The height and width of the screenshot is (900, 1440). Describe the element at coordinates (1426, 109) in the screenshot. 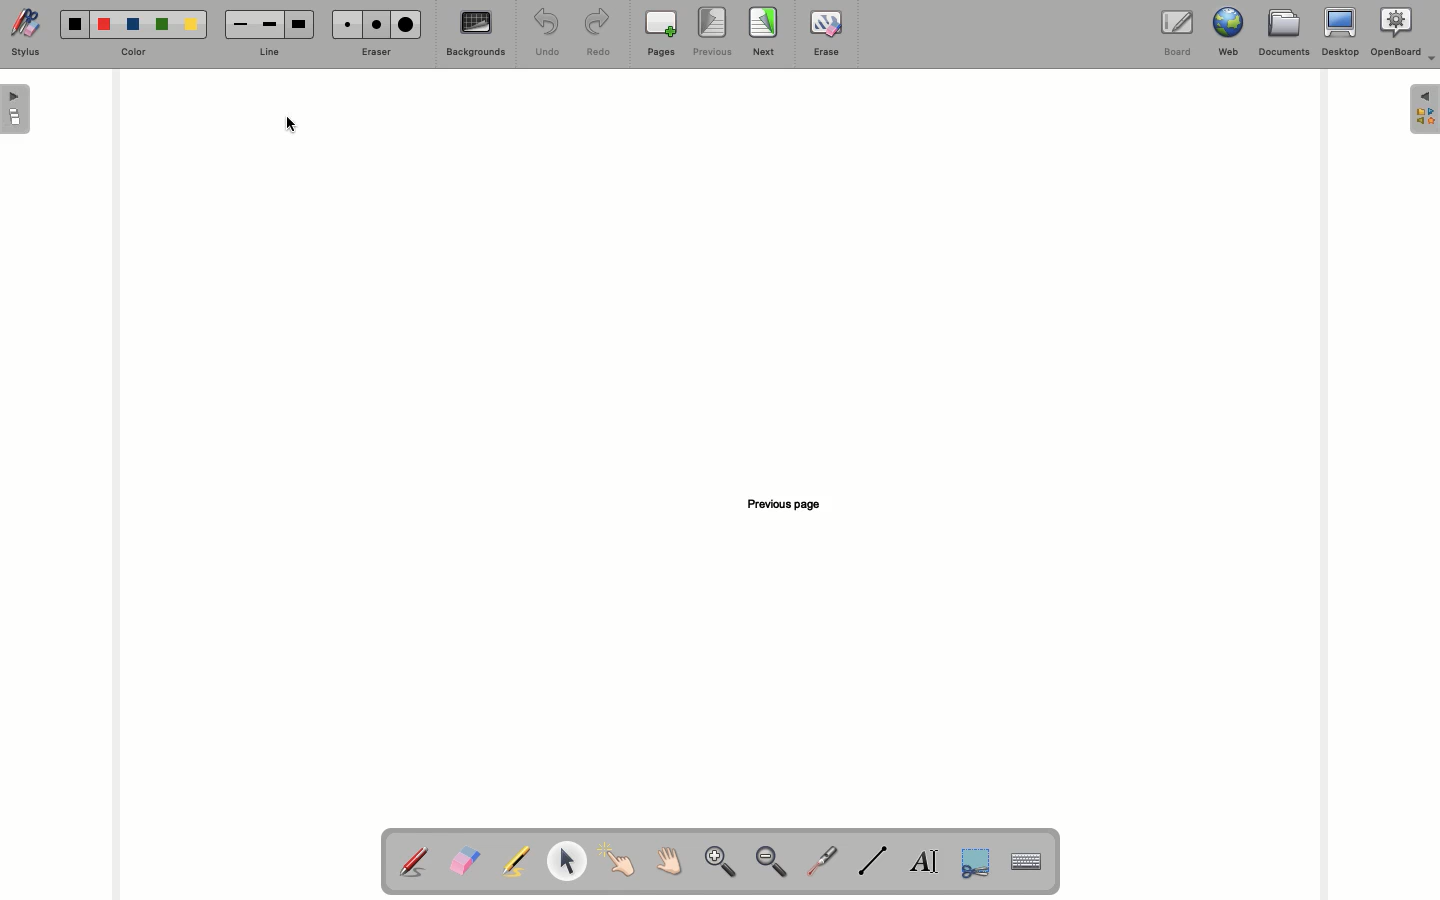

I see `The library (right panel)` at that location.